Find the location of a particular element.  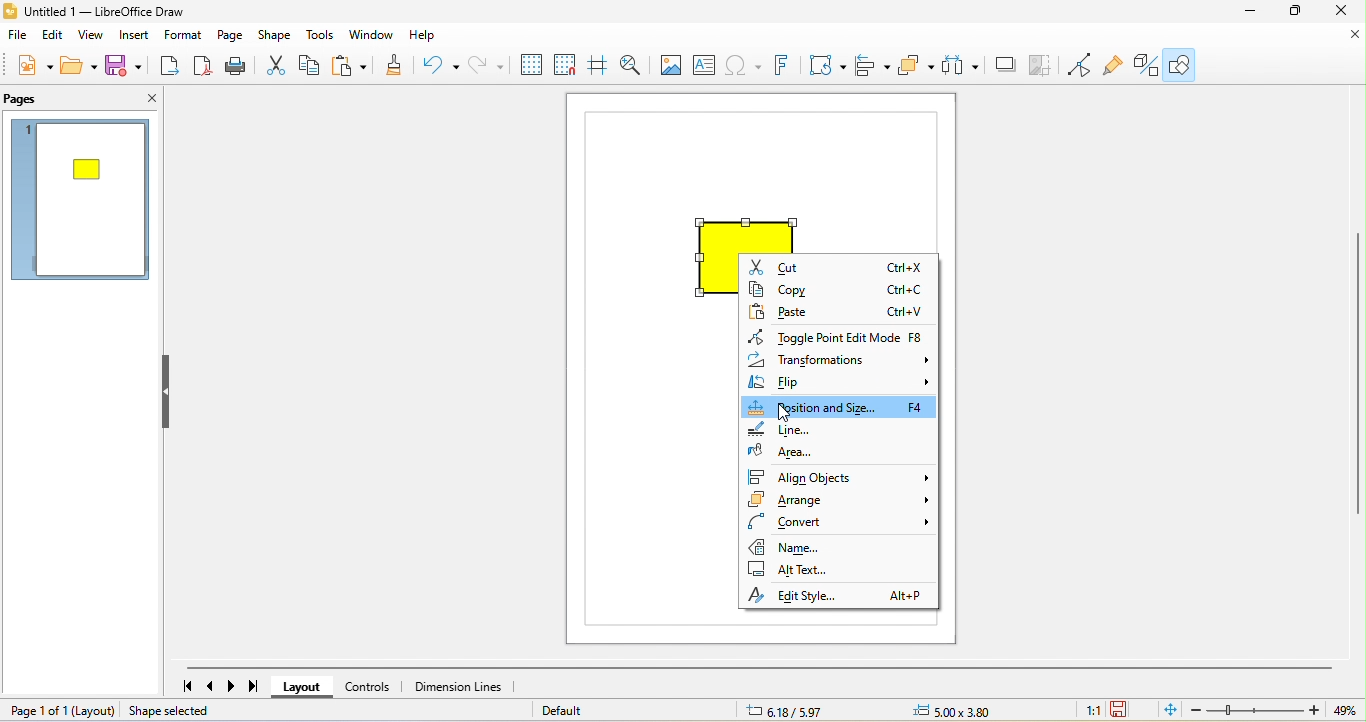

flip is located at coordinates (839, 384).